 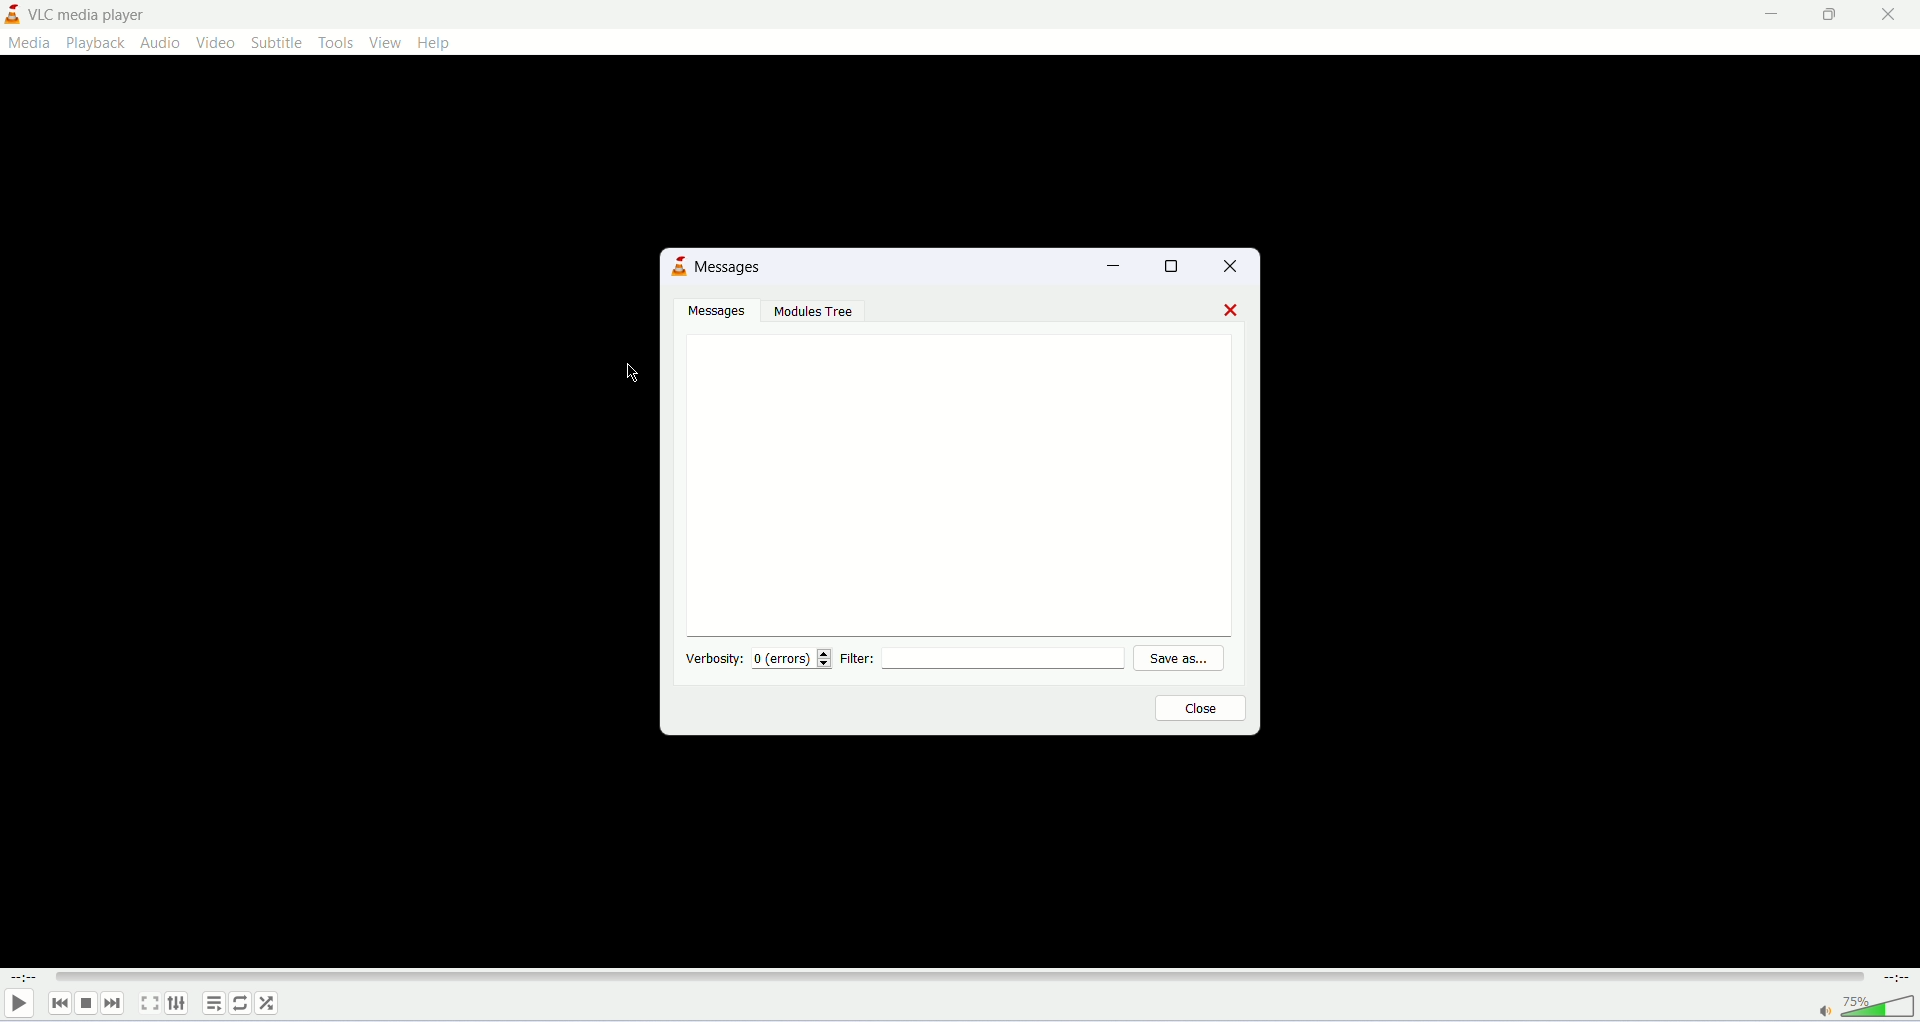 I want to click on modules tree, so click(x=817, y=314).